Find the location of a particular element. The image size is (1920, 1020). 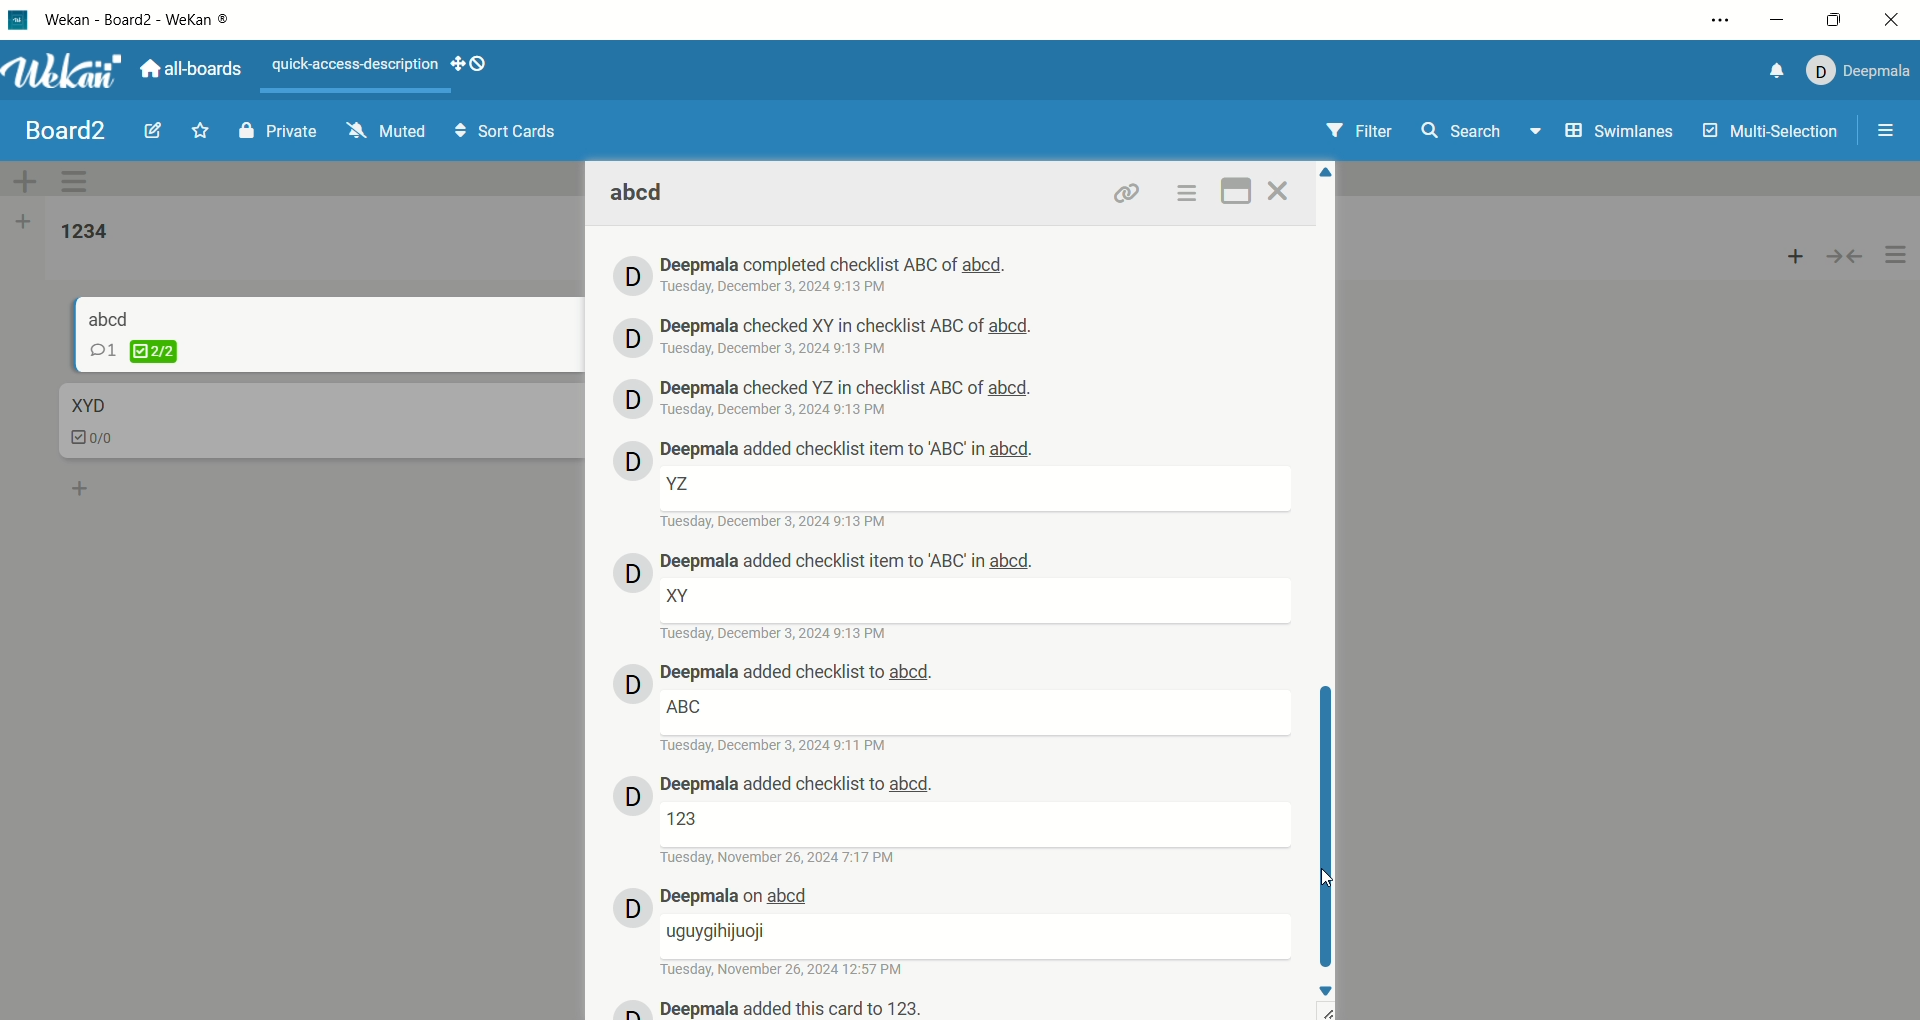

collapse is located at coordinates (1853, 254).